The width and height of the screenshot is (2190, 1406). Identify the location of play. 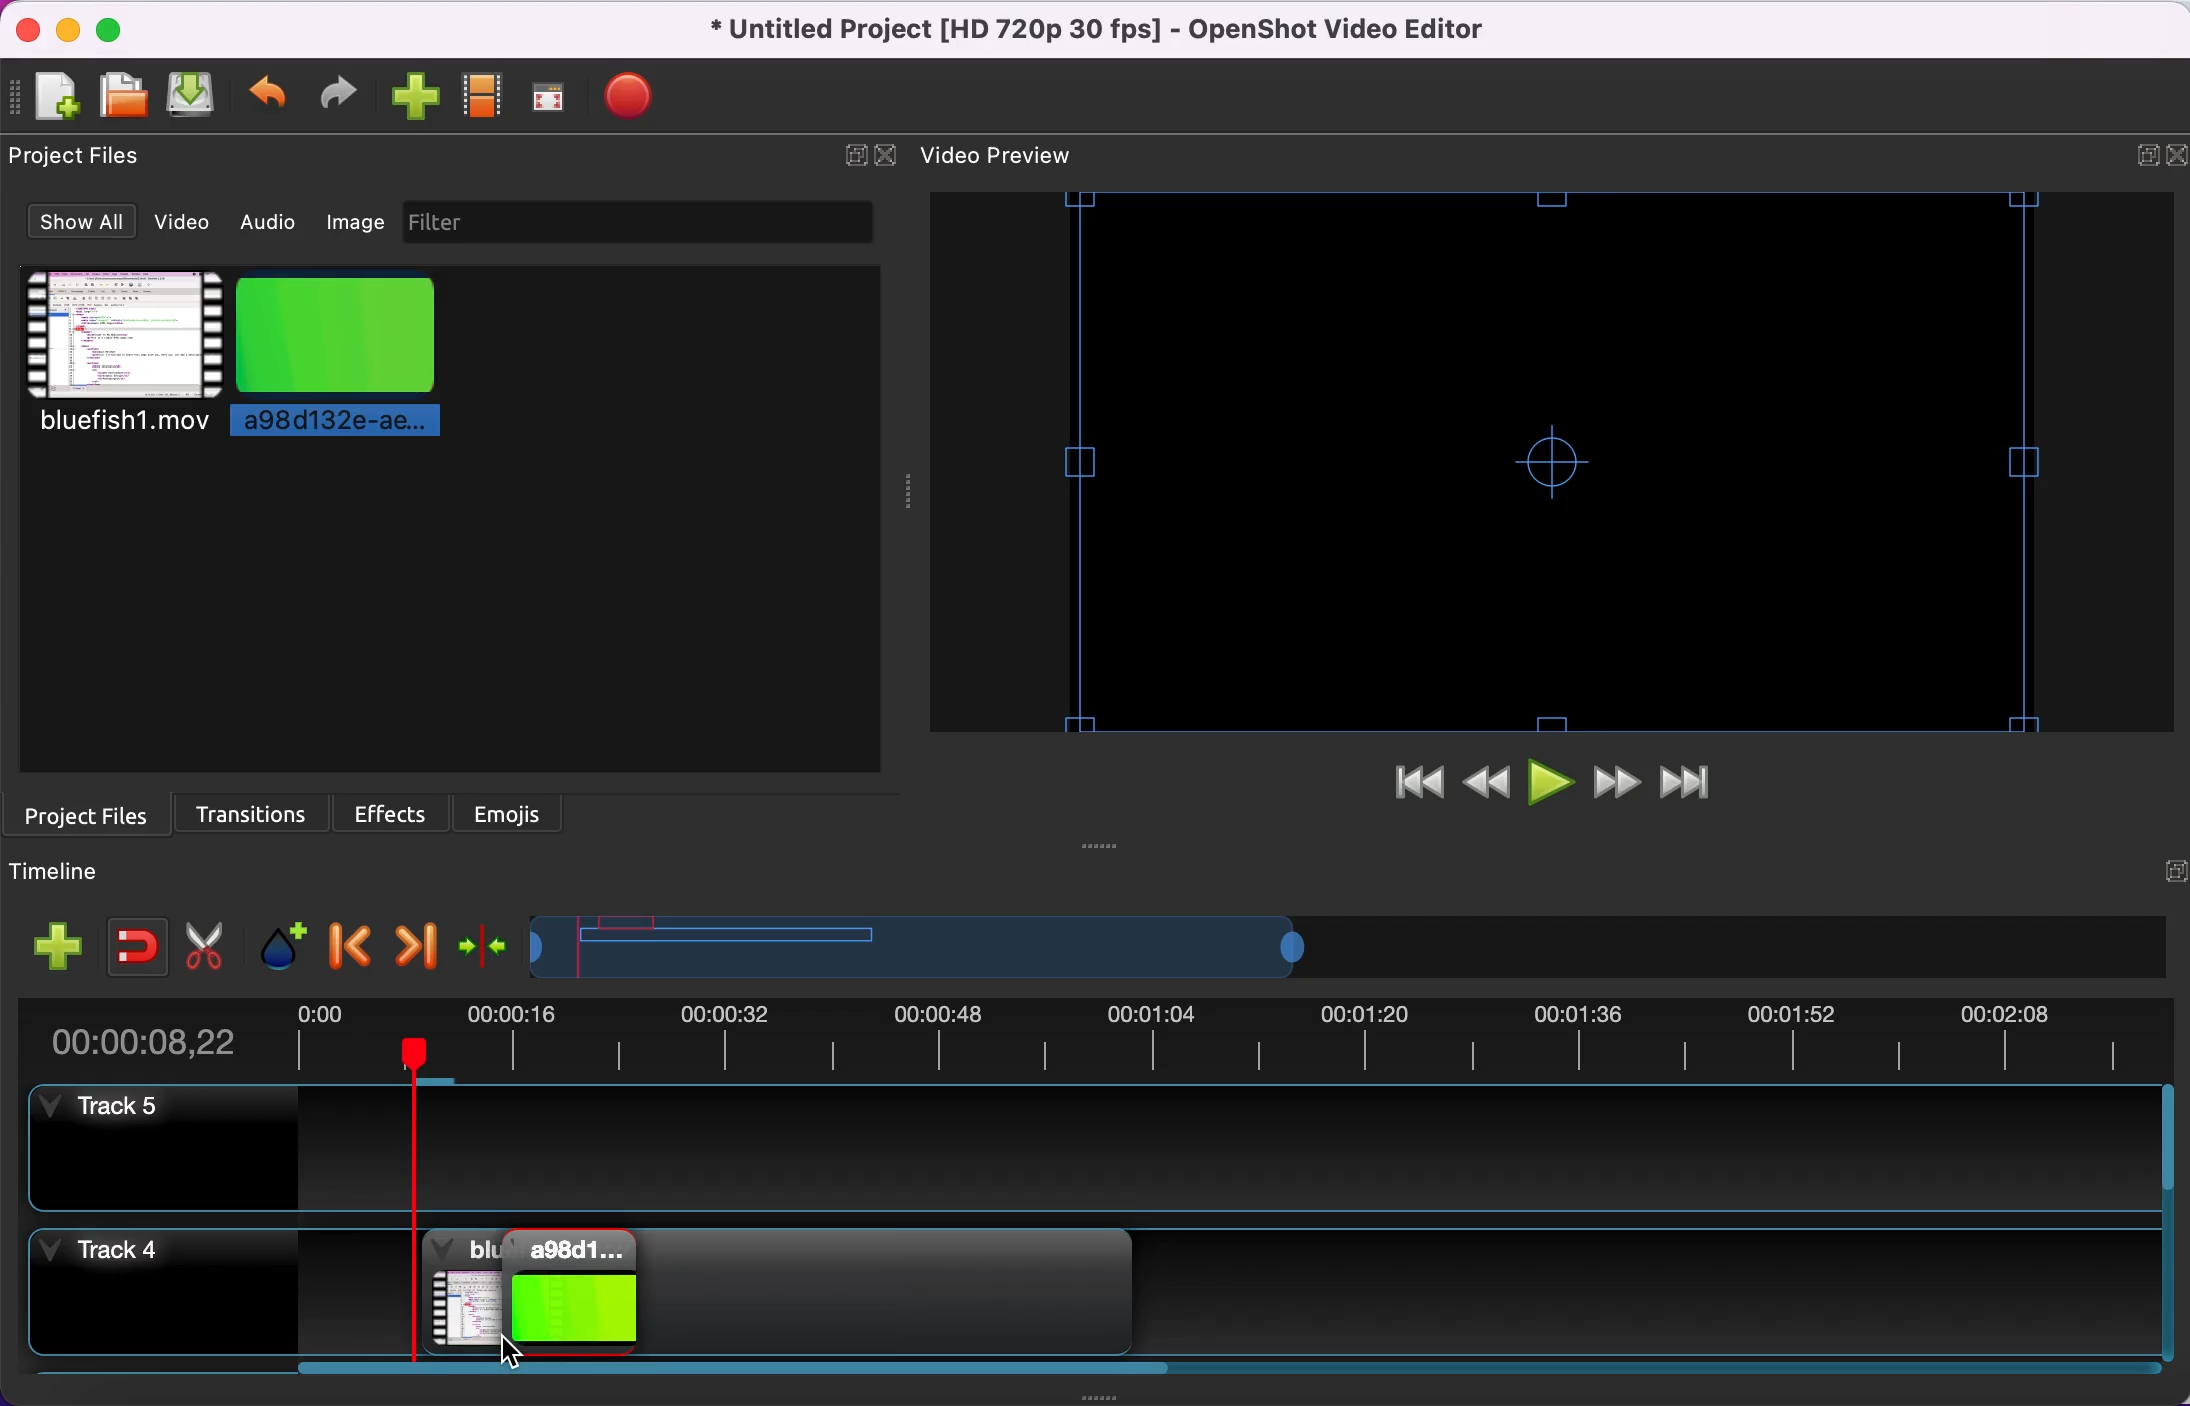
(1555, 785).